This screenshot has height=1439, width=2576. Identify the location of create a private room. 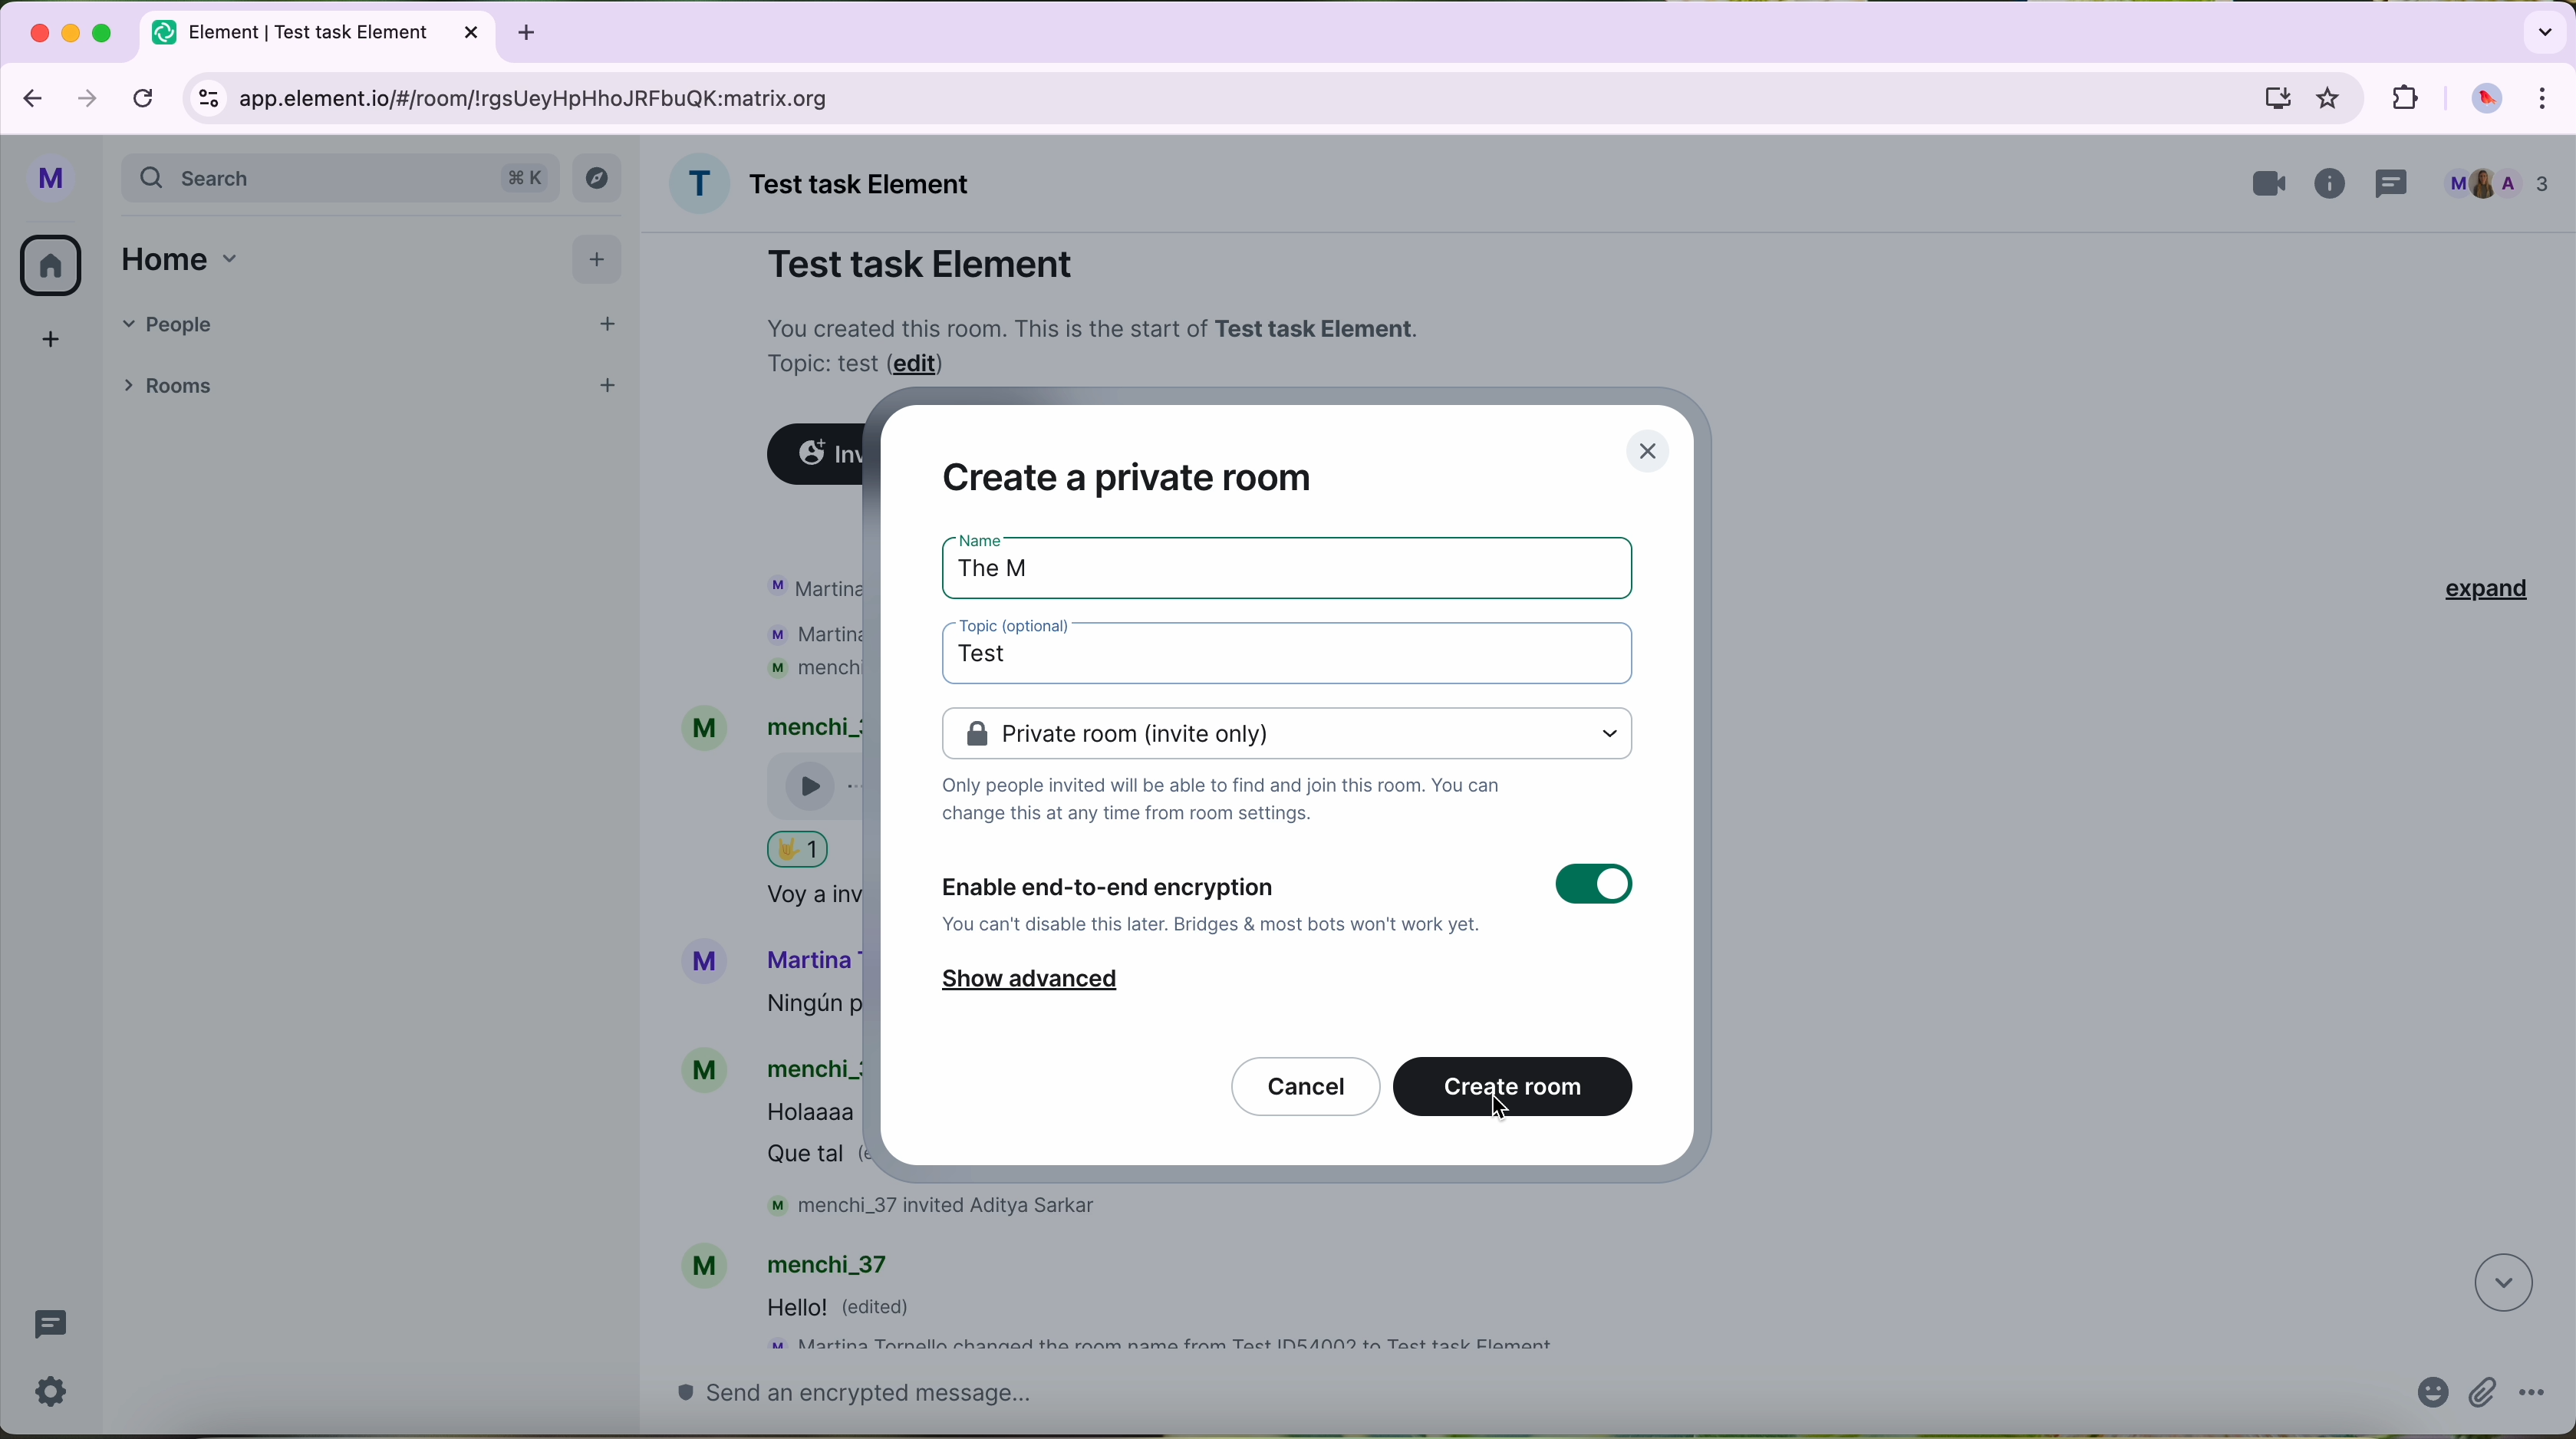
(1127, 475).